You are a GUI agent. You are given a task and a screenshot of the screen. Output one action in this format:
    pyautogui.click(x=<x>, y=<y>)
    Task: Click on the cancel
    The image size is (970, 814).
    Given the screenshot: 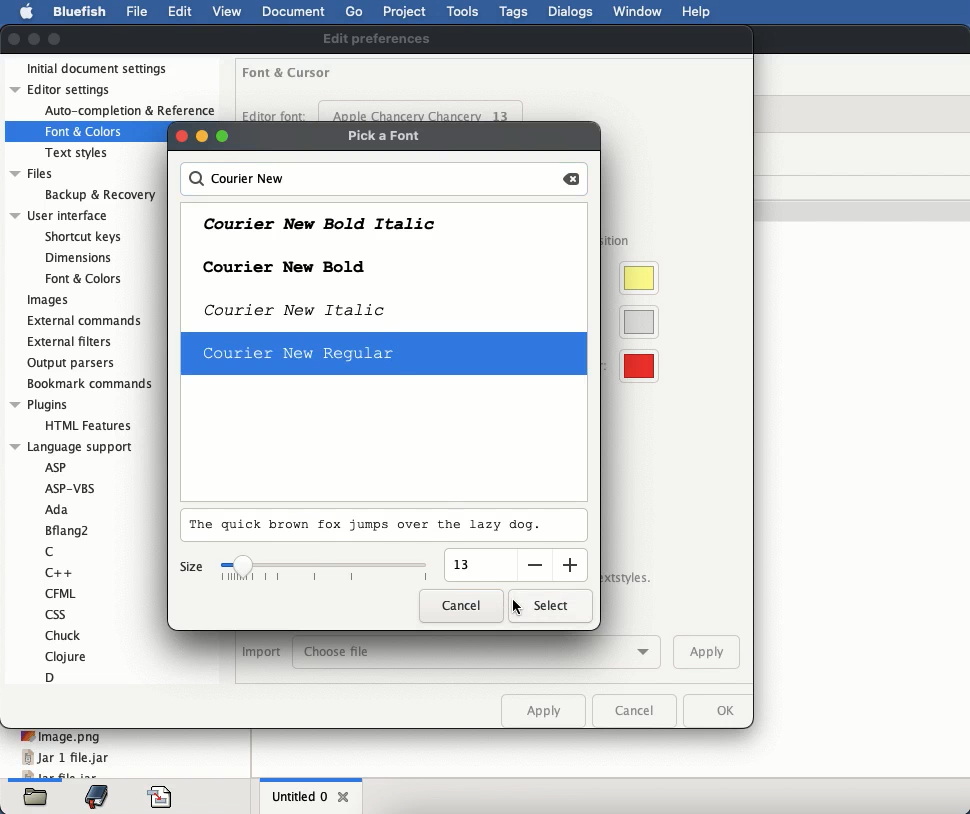 What is the action you would take?
    pyautogui.click(x=463, y=607)
    